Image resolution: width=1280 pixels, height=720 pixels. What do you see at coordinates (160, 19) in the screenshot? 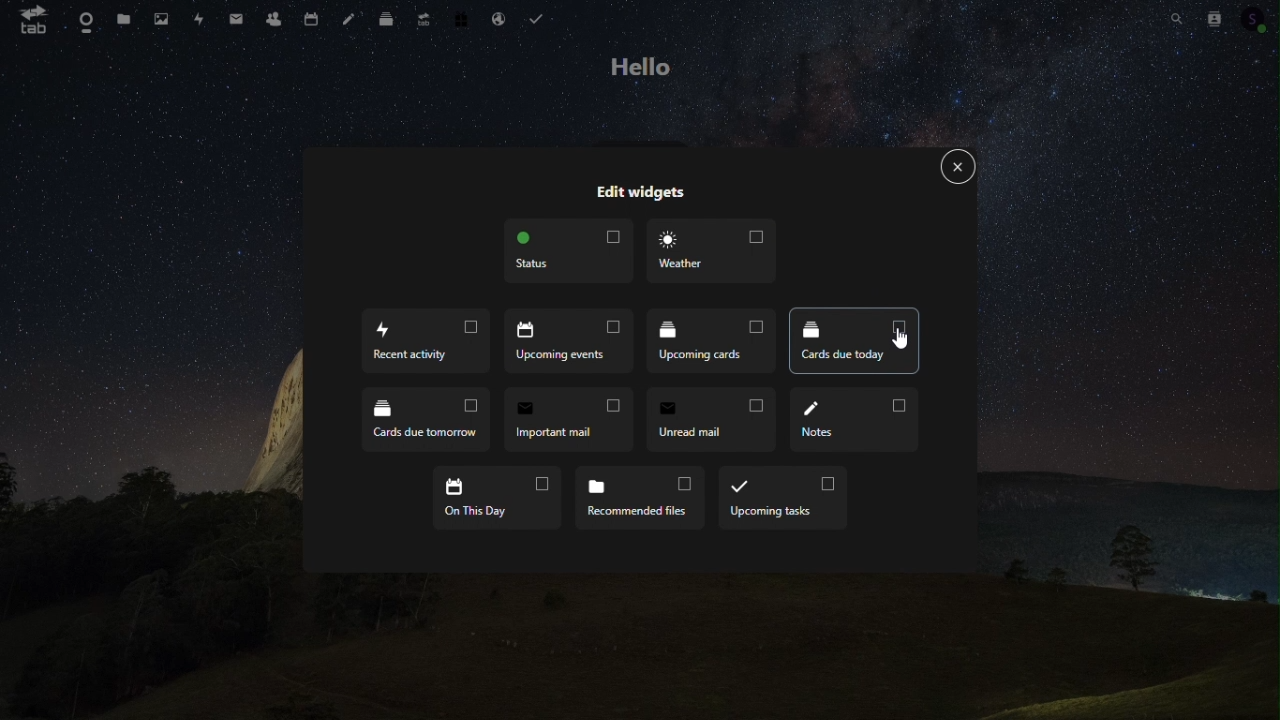
I see `Photos` at bounding box center [160, 19].